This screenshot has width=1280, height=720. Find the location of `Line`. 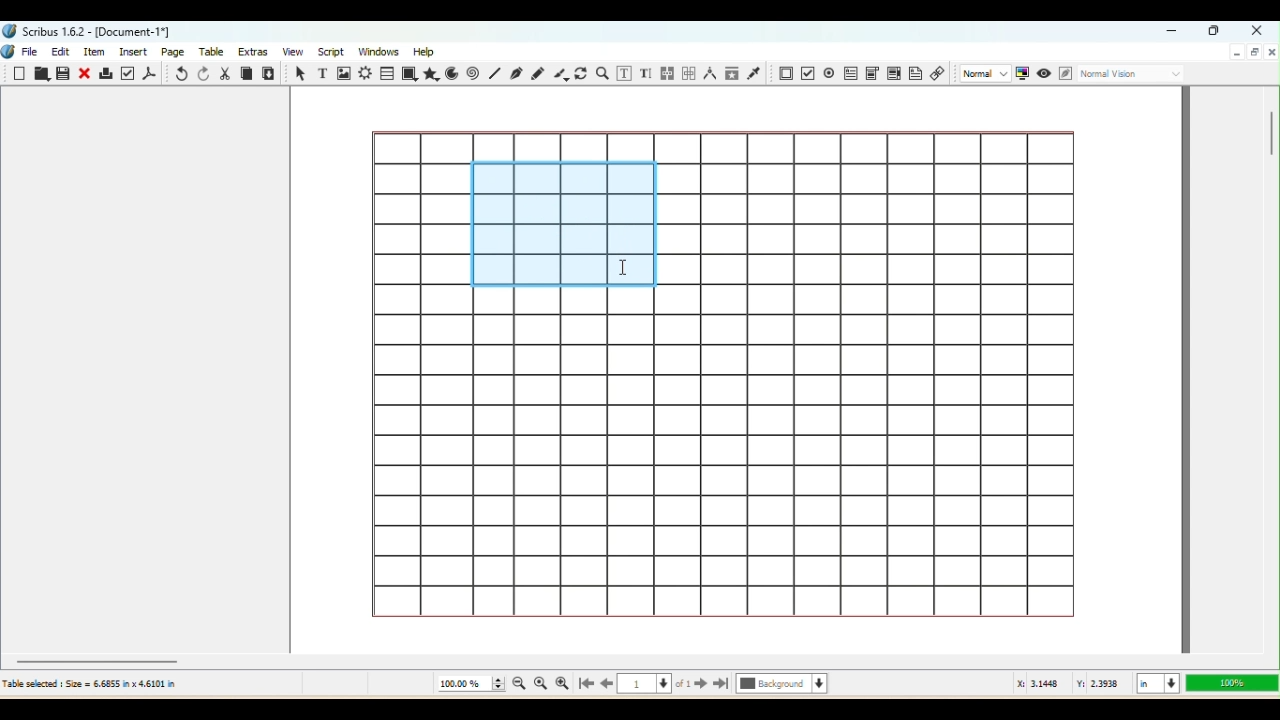

Line is located at coordinates (494, 74).